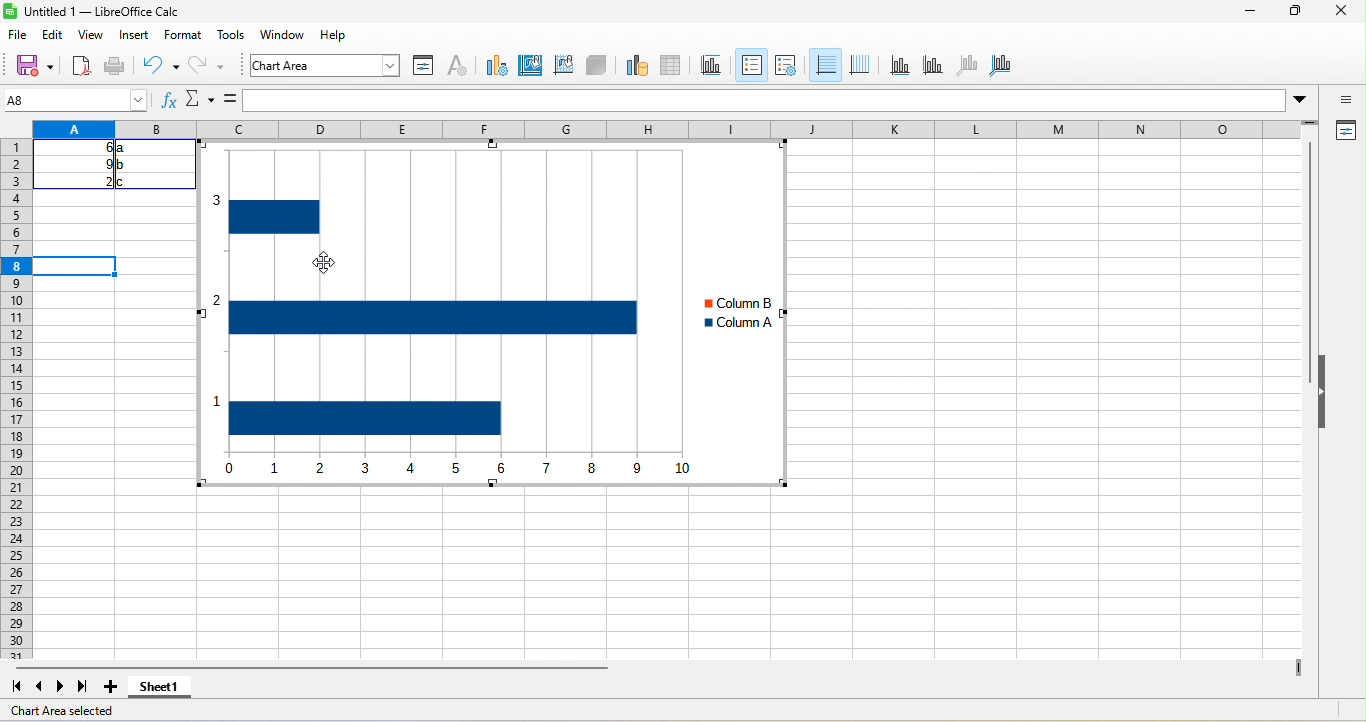  I want to click on view, so click(94, 34).